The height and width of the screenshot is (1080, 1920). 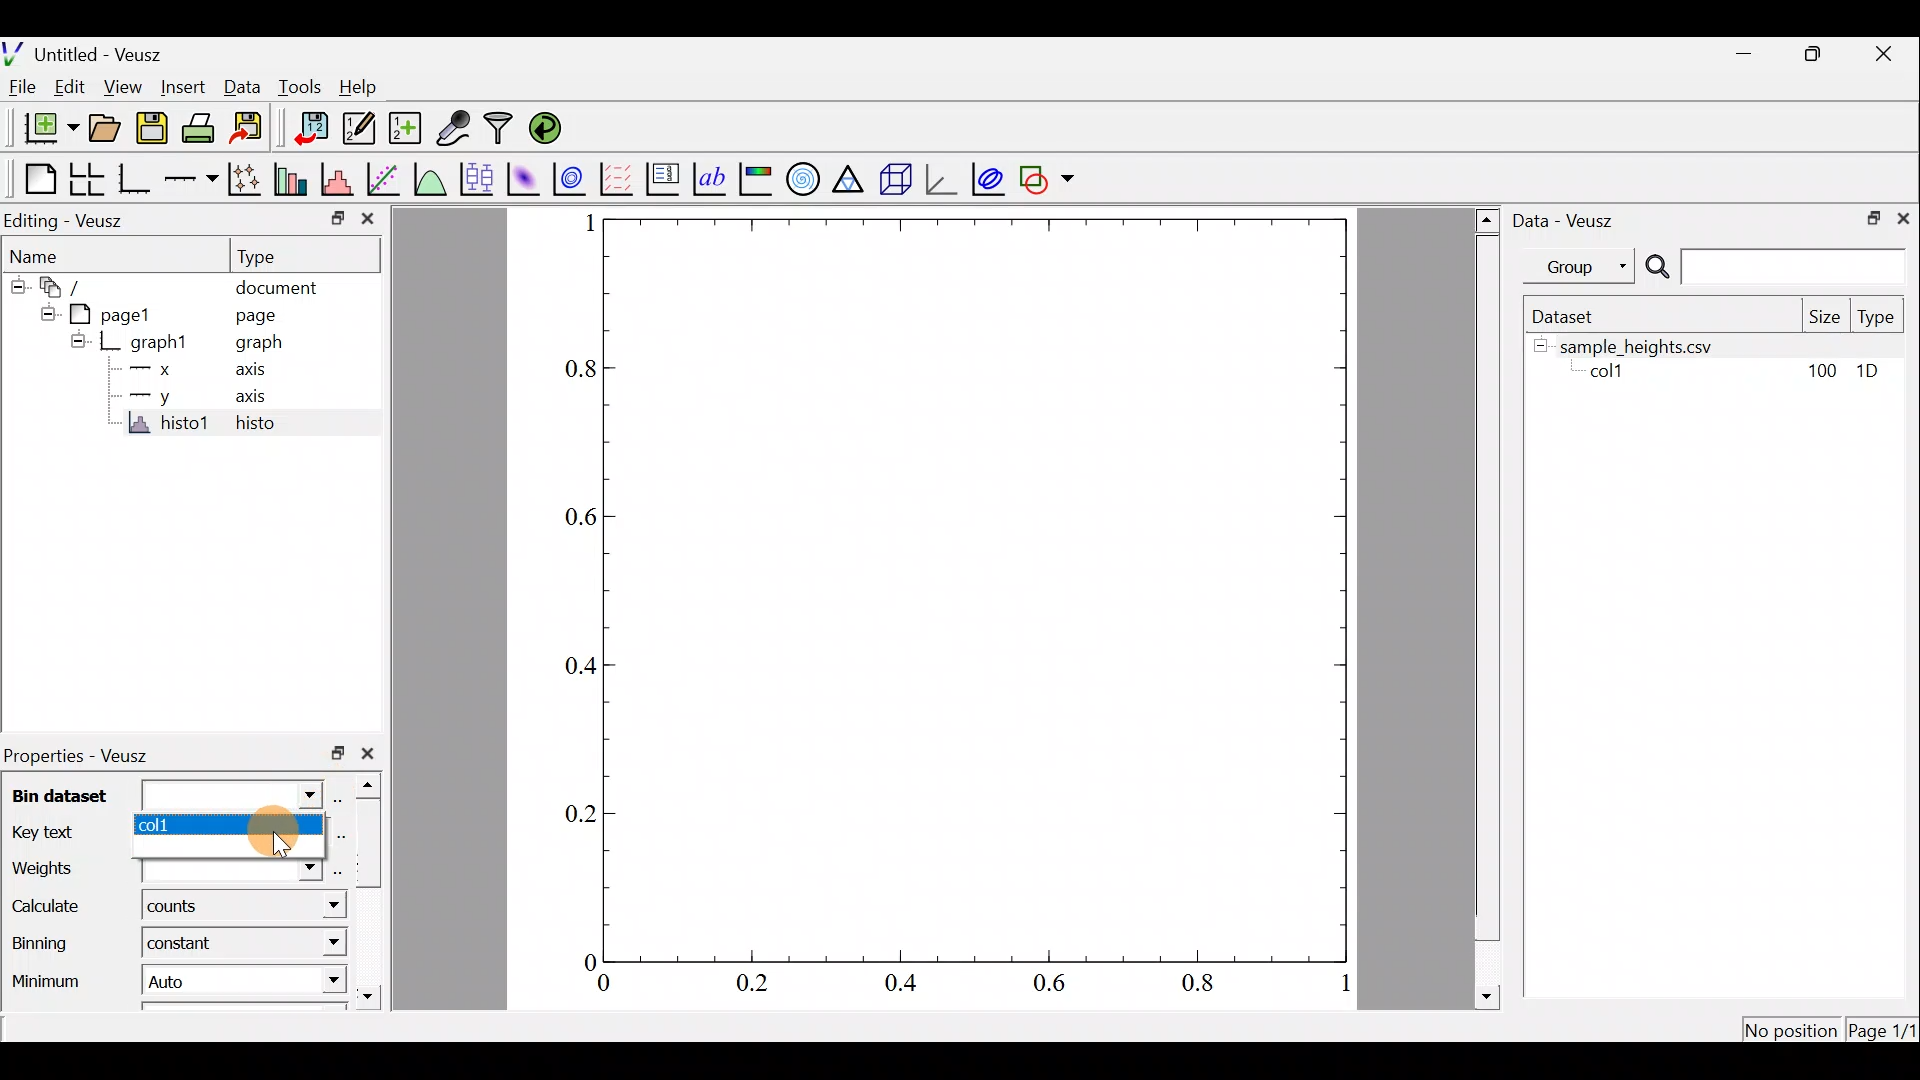 What do you see at coordinates (1483, 606) in the screenshot?
I see `scroll bar` at bounding box center [1483, 606].